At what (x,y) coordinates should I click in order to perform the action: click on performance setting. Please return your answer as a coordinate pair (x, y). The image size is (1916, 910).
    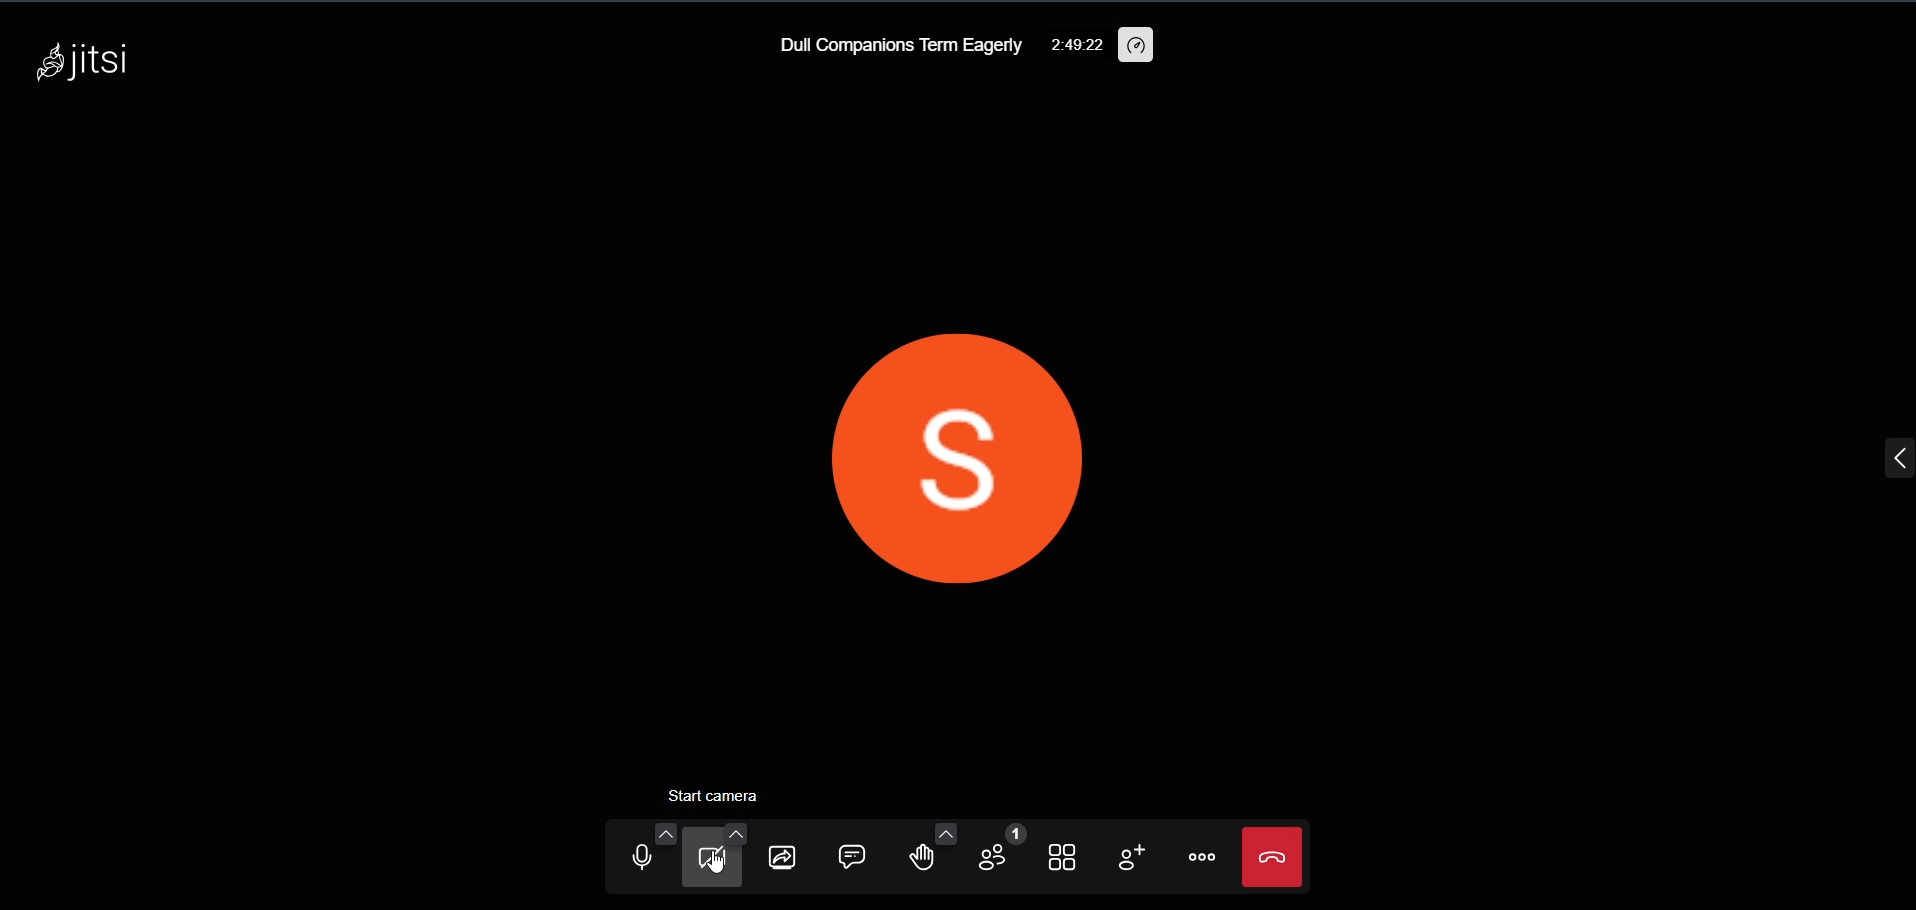
    Looking at the image, I should click on (1139, 45).